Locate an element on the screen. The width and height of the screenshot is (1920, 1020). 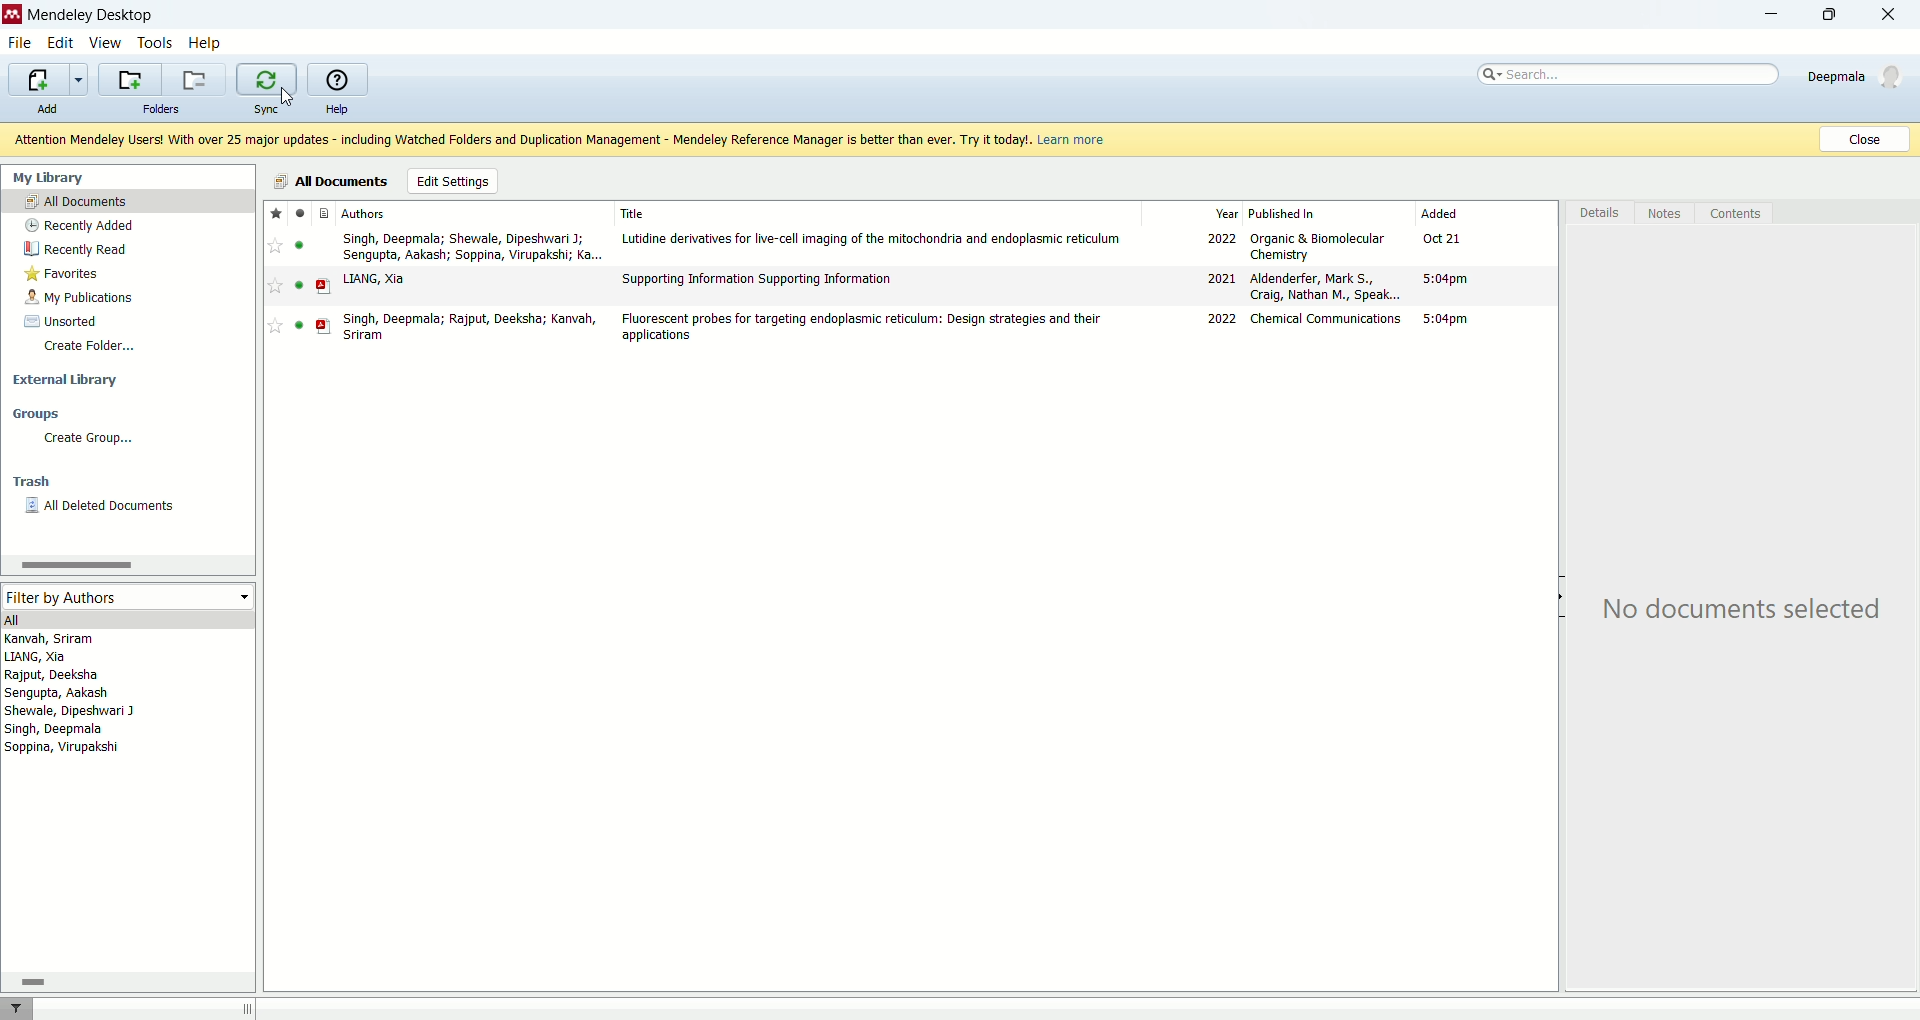
all documents is located at coordinates (324, 182).